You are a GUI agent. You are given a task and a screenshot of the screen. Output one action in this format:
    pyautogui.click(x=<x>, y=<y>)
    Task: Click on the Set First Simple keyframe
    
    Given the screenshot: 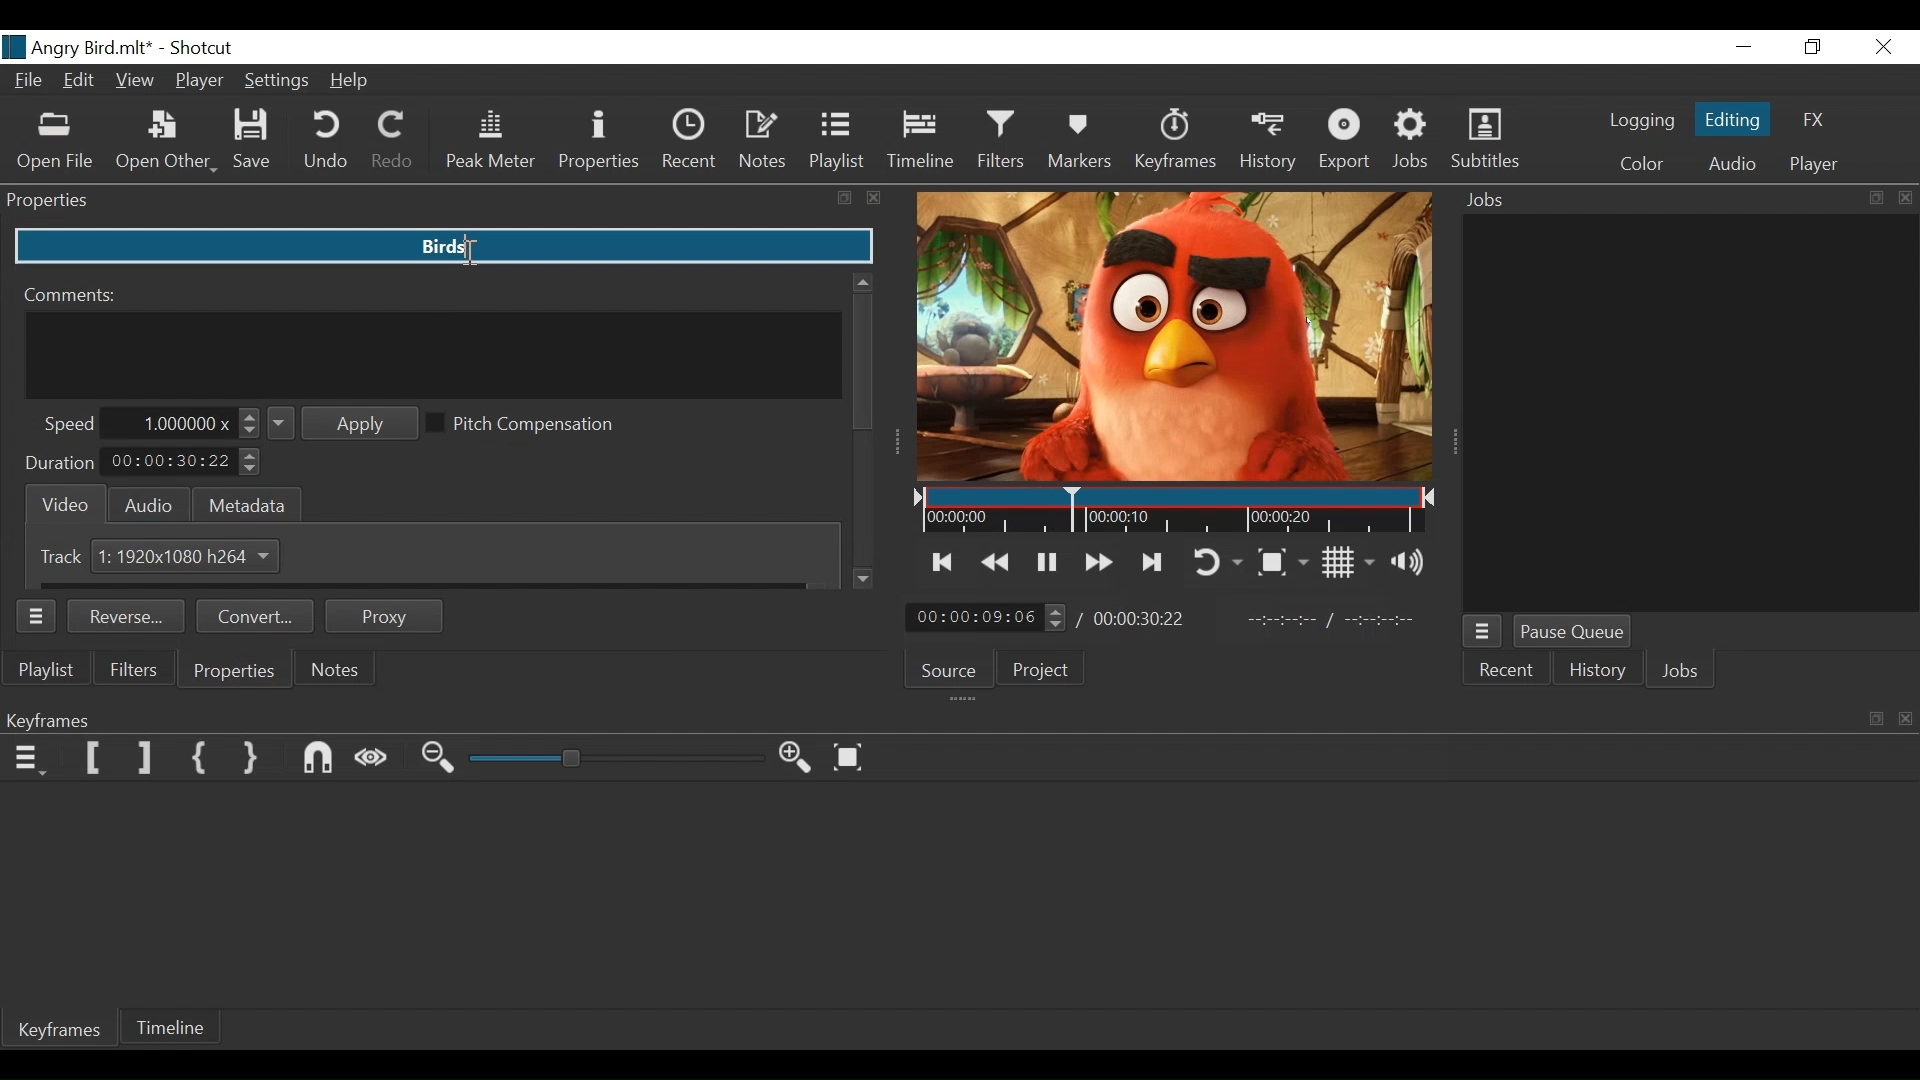 What is the action you would take?
    pyautogui.click(x=205, y=760)
    